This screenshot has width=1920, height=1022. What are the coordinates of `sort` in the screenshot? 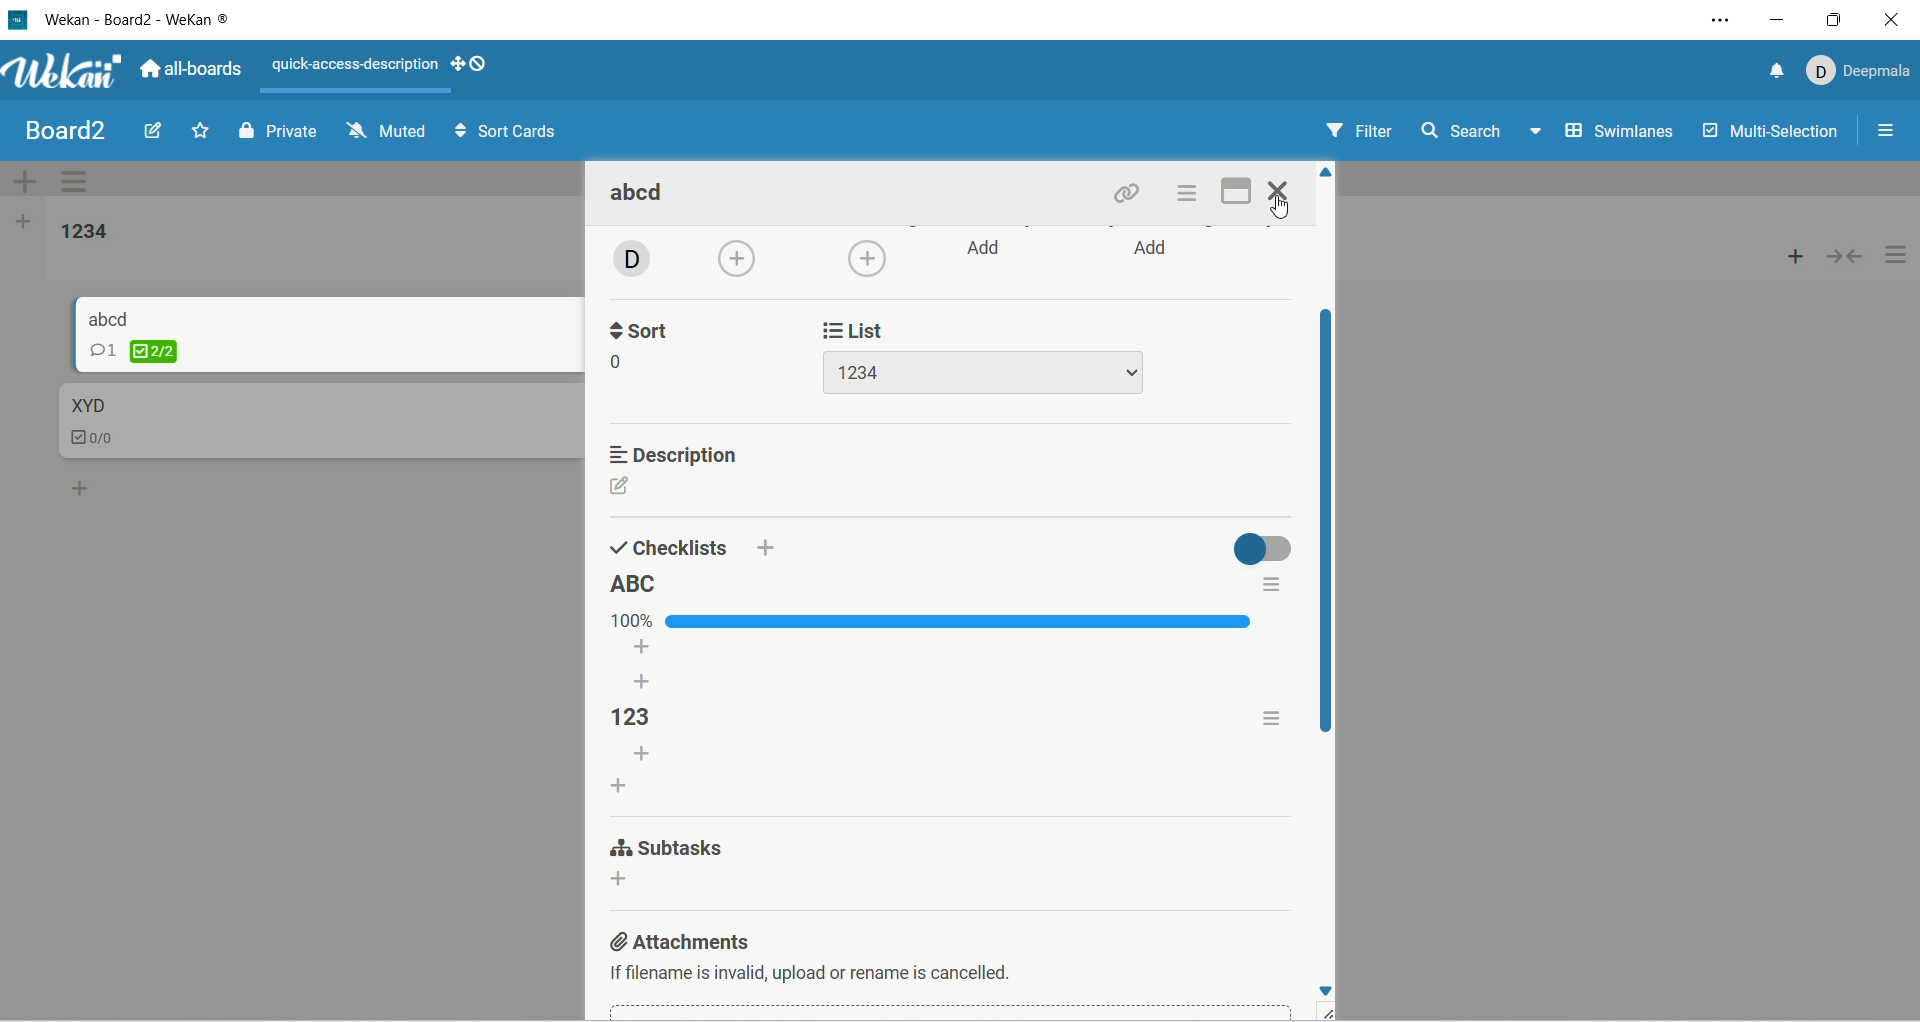 It's located at (644, 328).